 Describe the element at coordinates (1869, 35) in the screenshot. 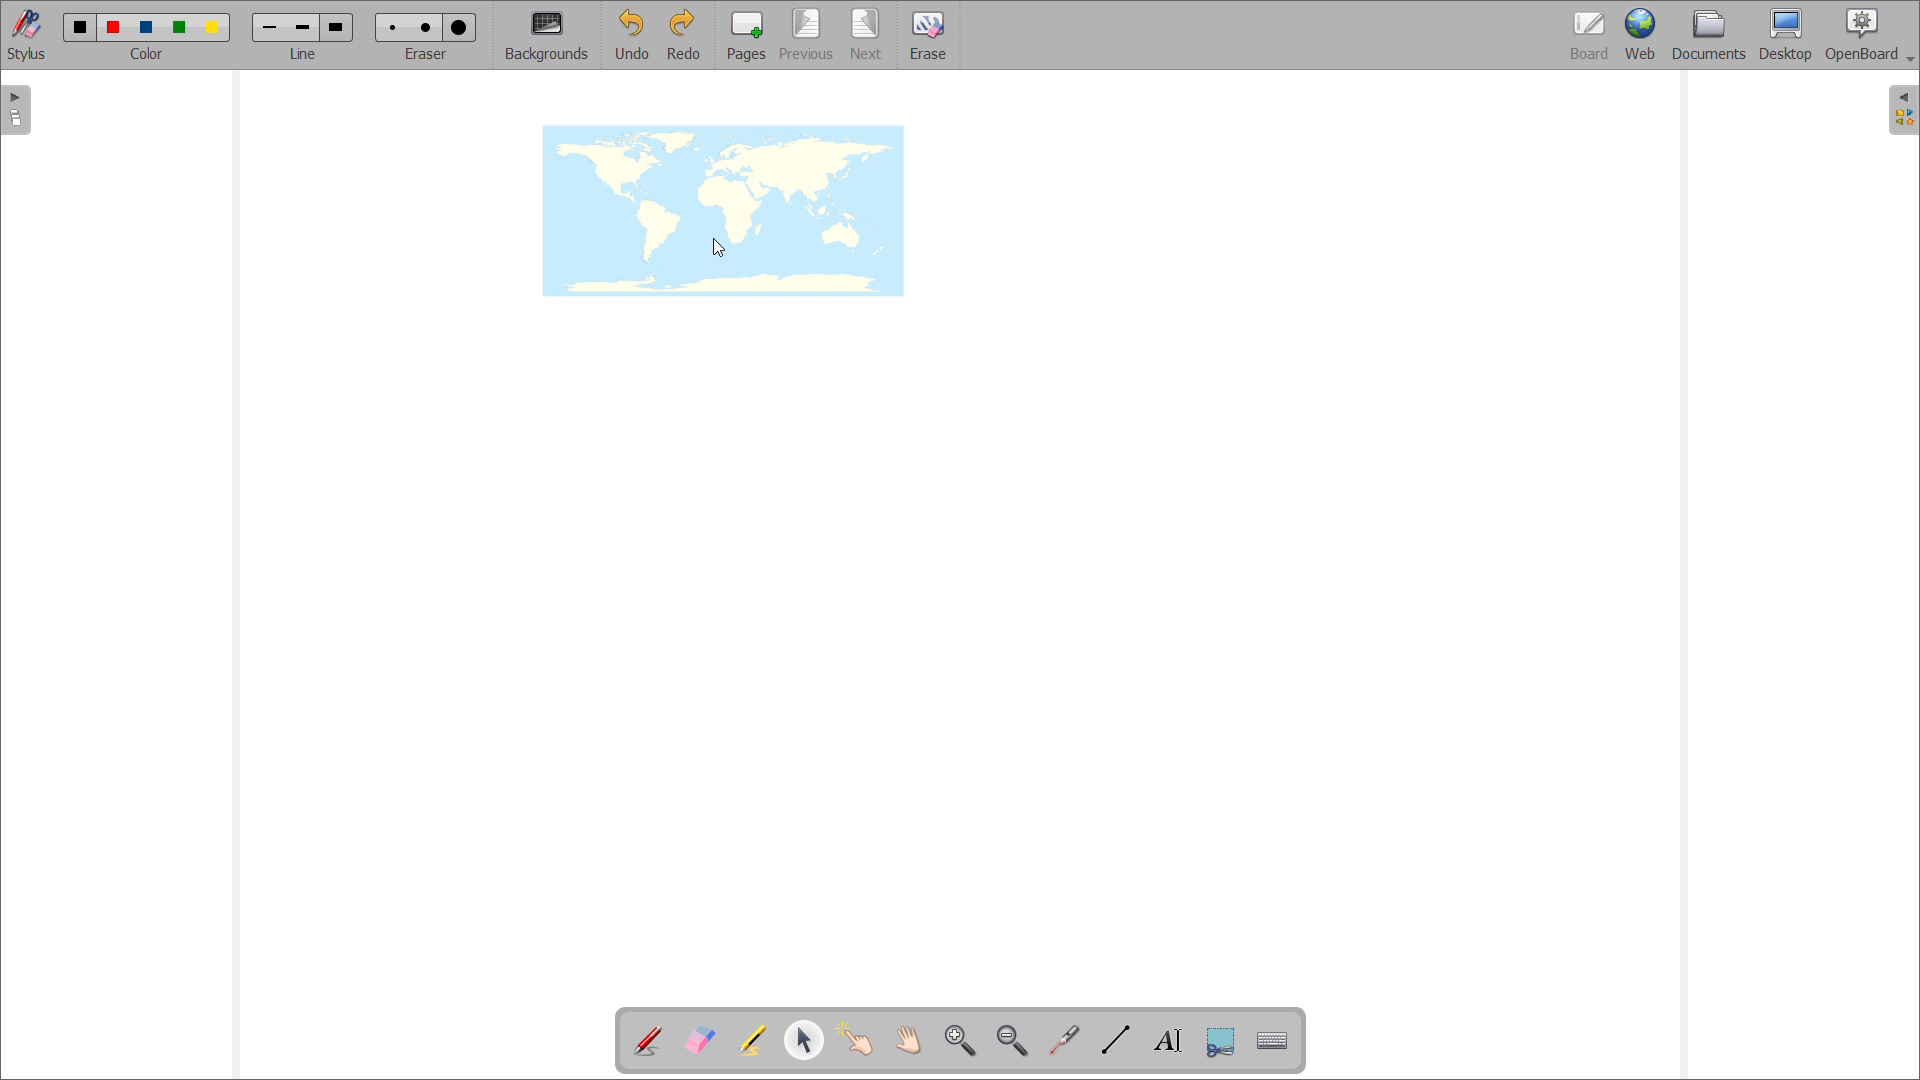

I see `openboard settings` at that location.